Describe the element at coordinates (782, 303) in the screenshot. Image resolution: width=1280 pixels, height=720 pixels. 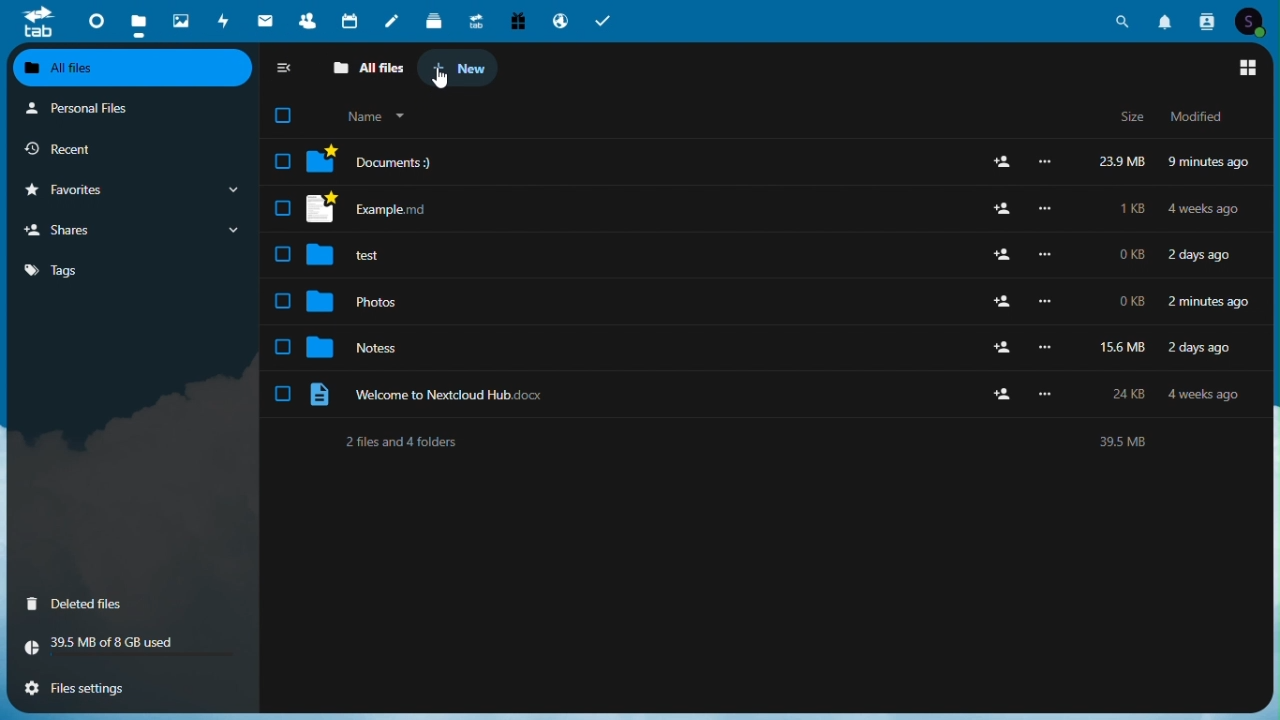
I see `` at that location.